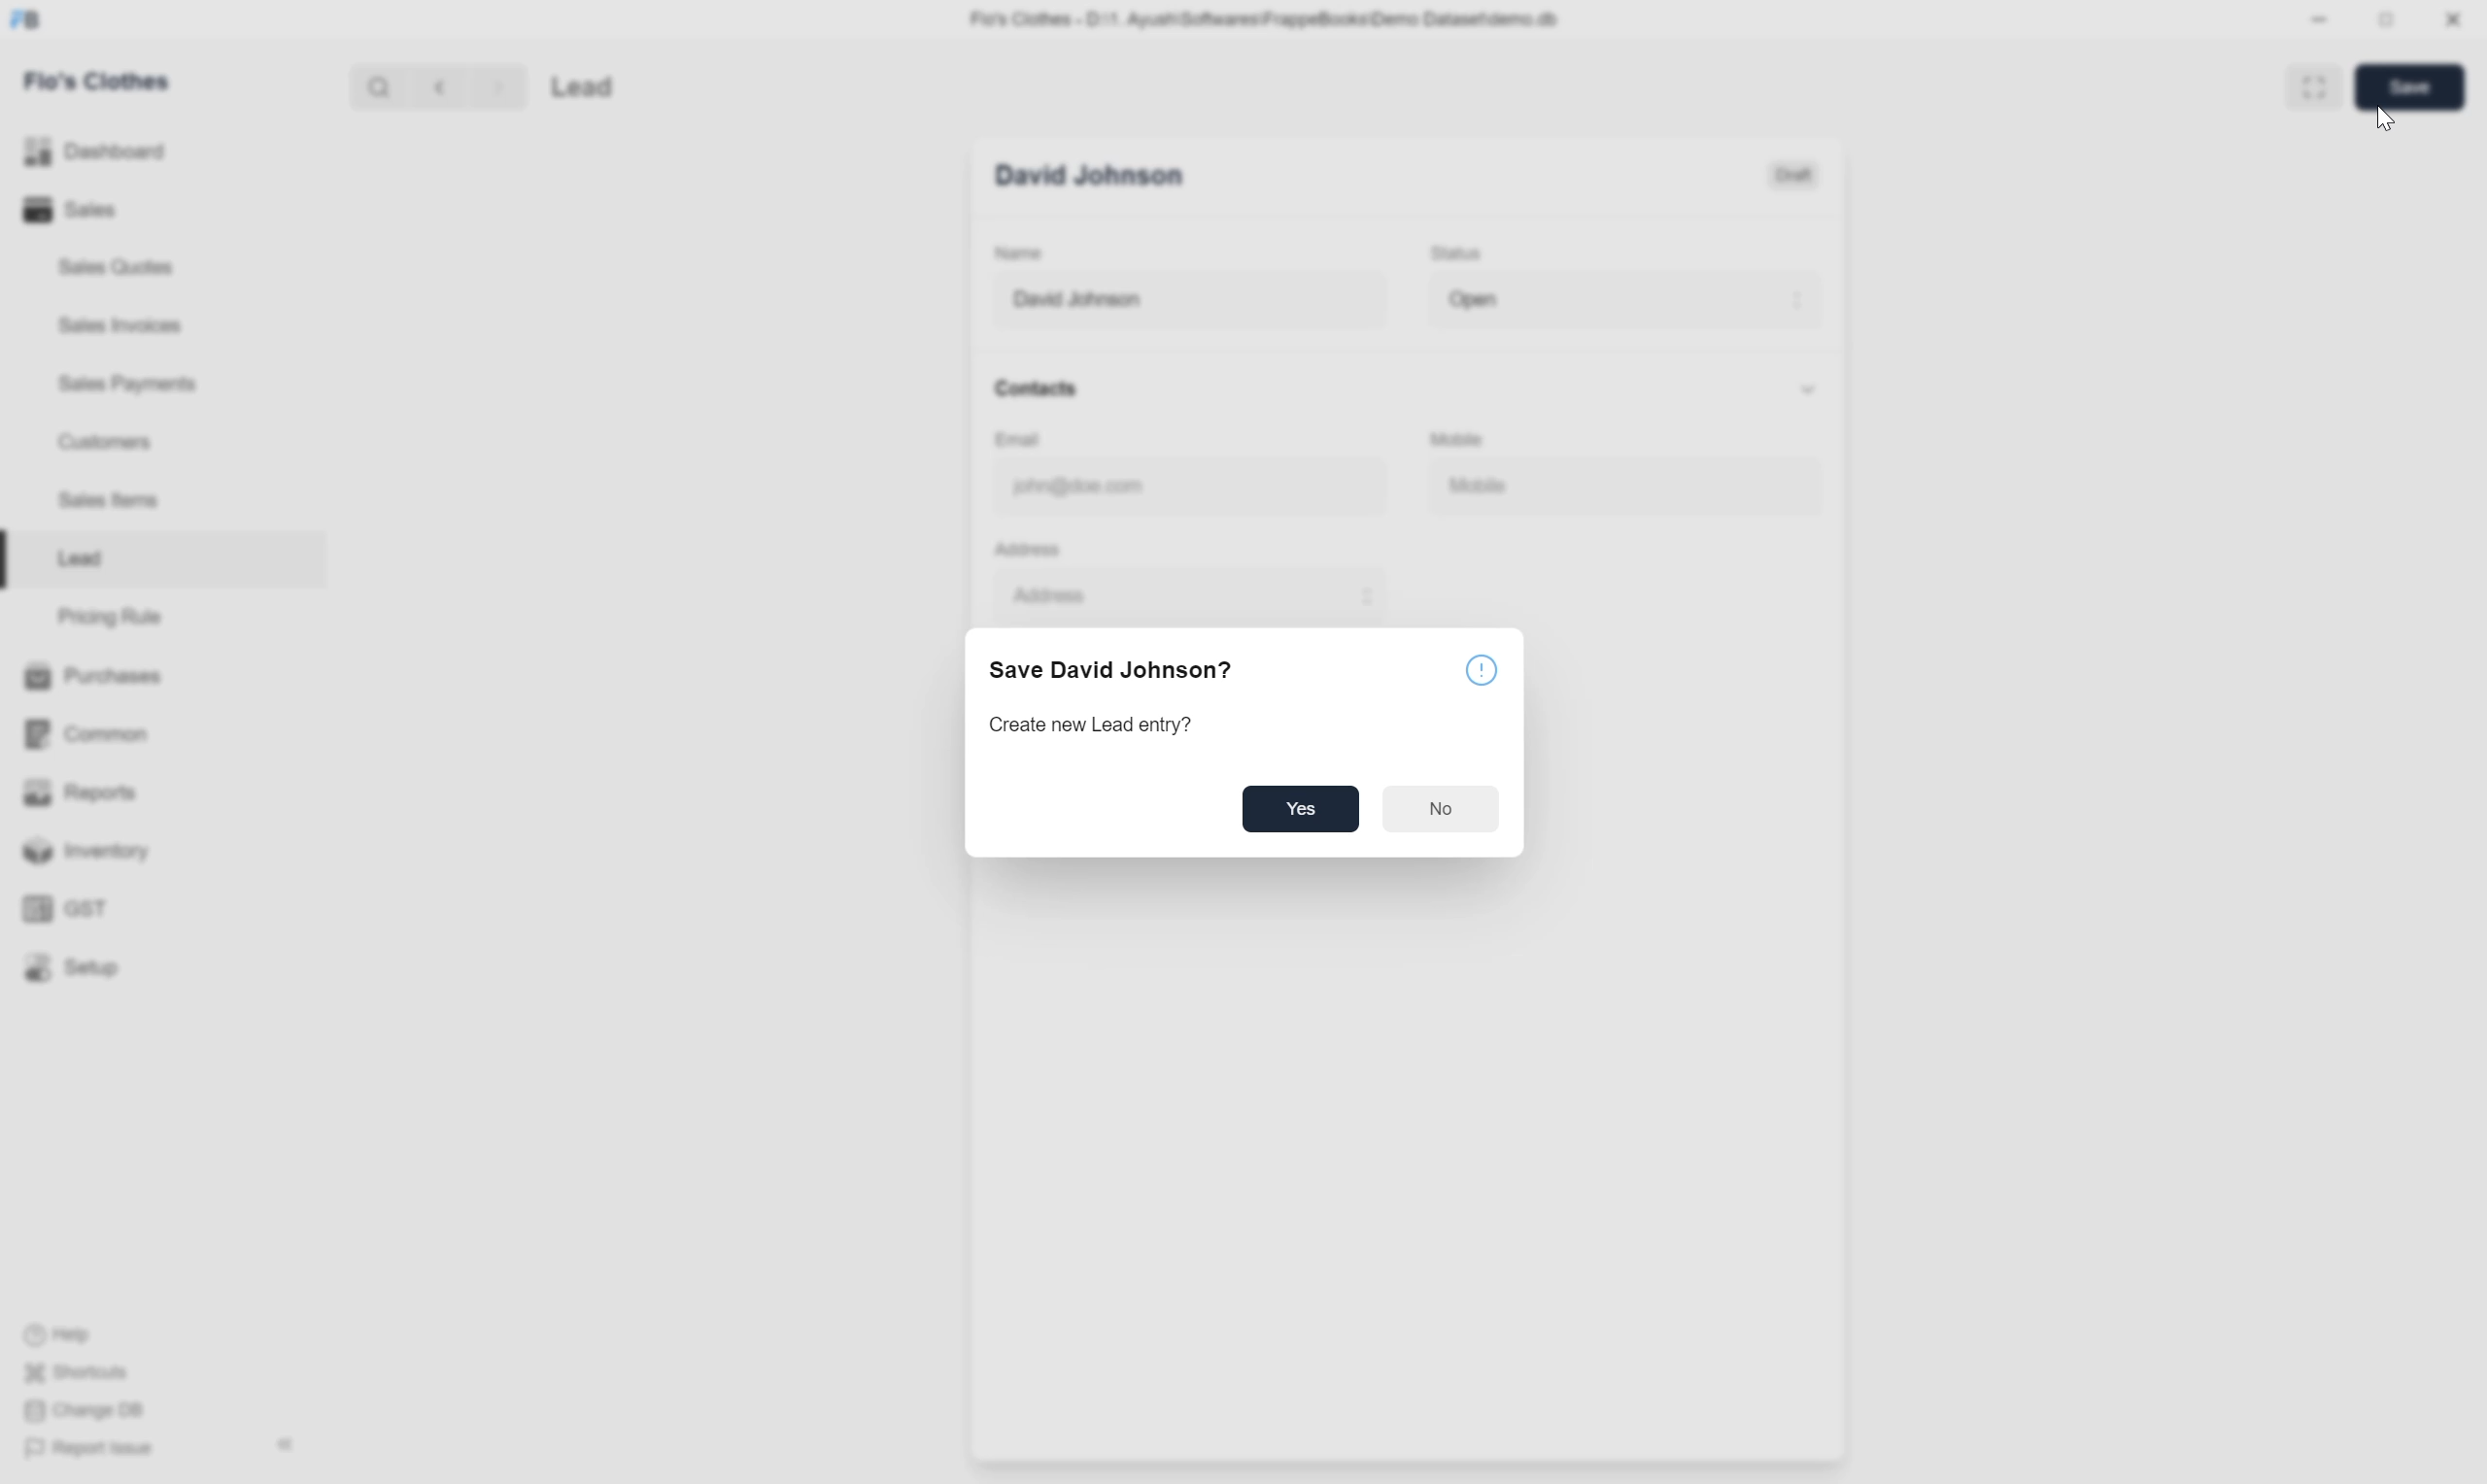 This screenshot has height=1484, width=2487. I want to click on Sales Invoices, so click(126, 325).